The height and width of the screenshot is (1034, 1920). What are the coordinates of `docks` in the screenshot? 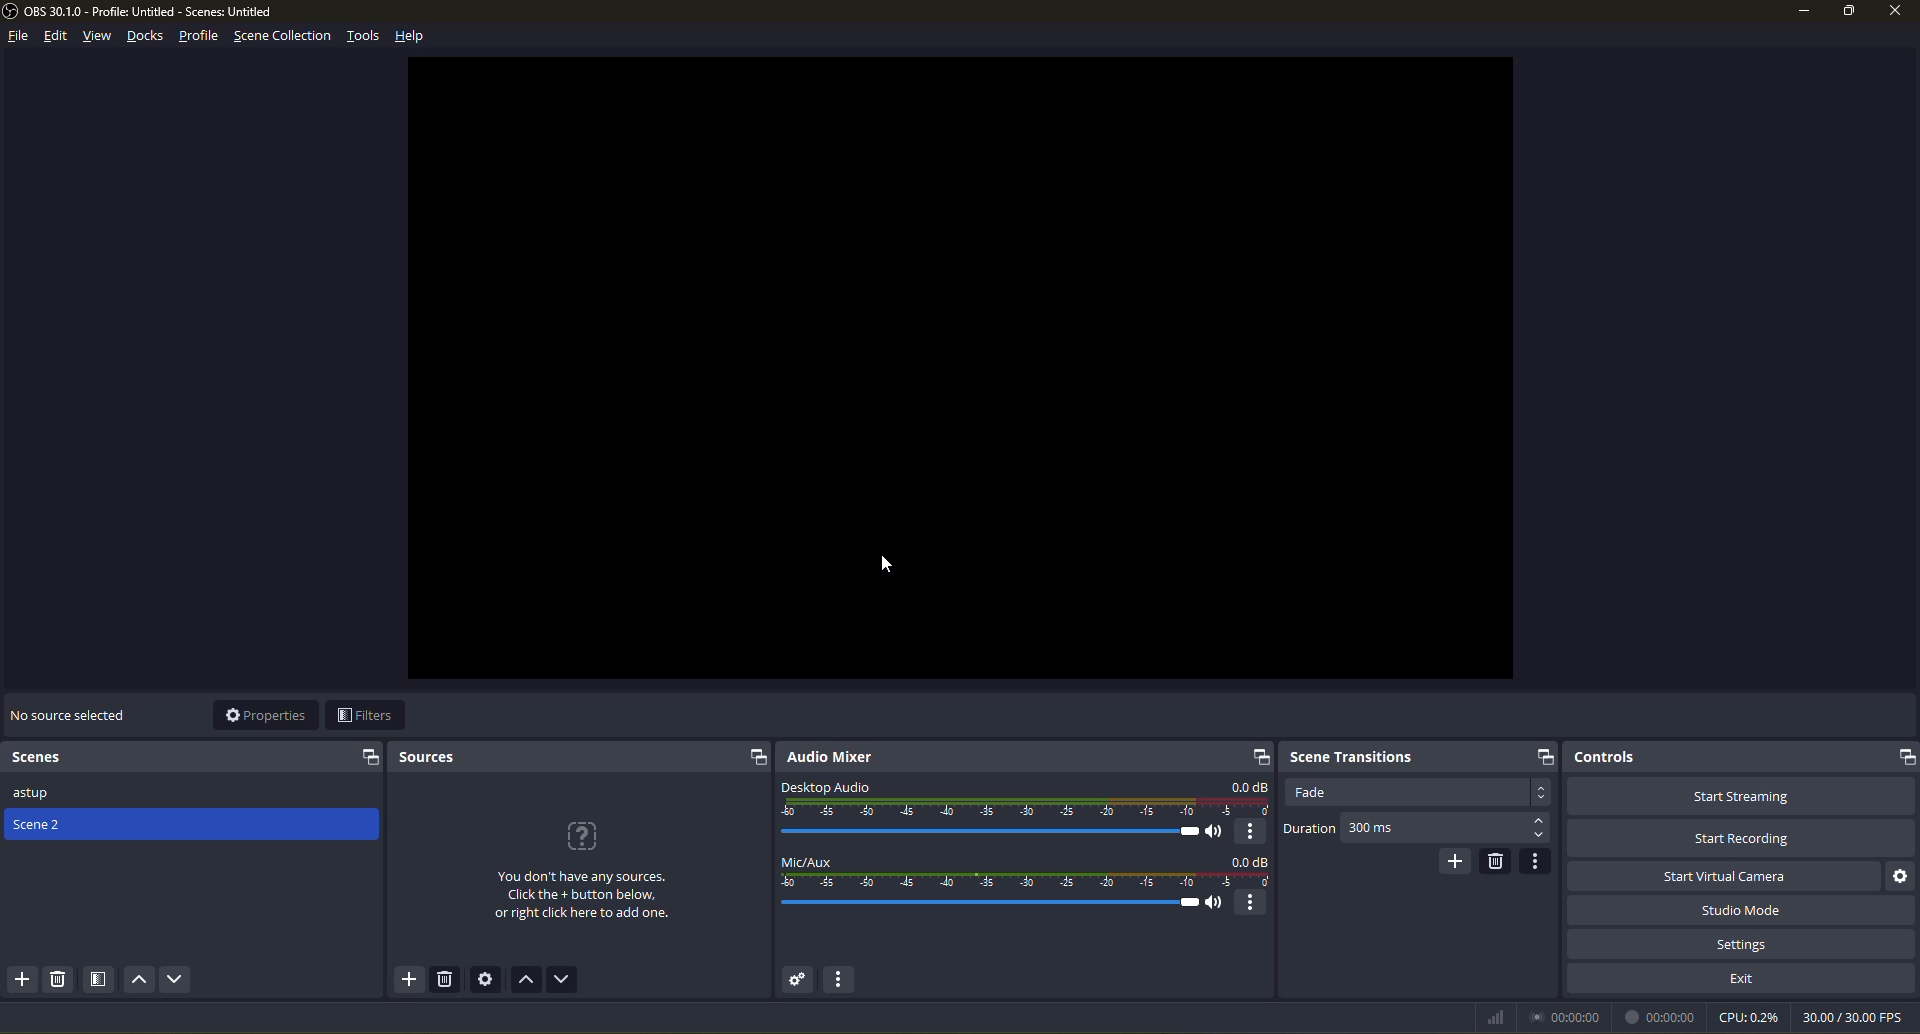 It's located at (145, 38).